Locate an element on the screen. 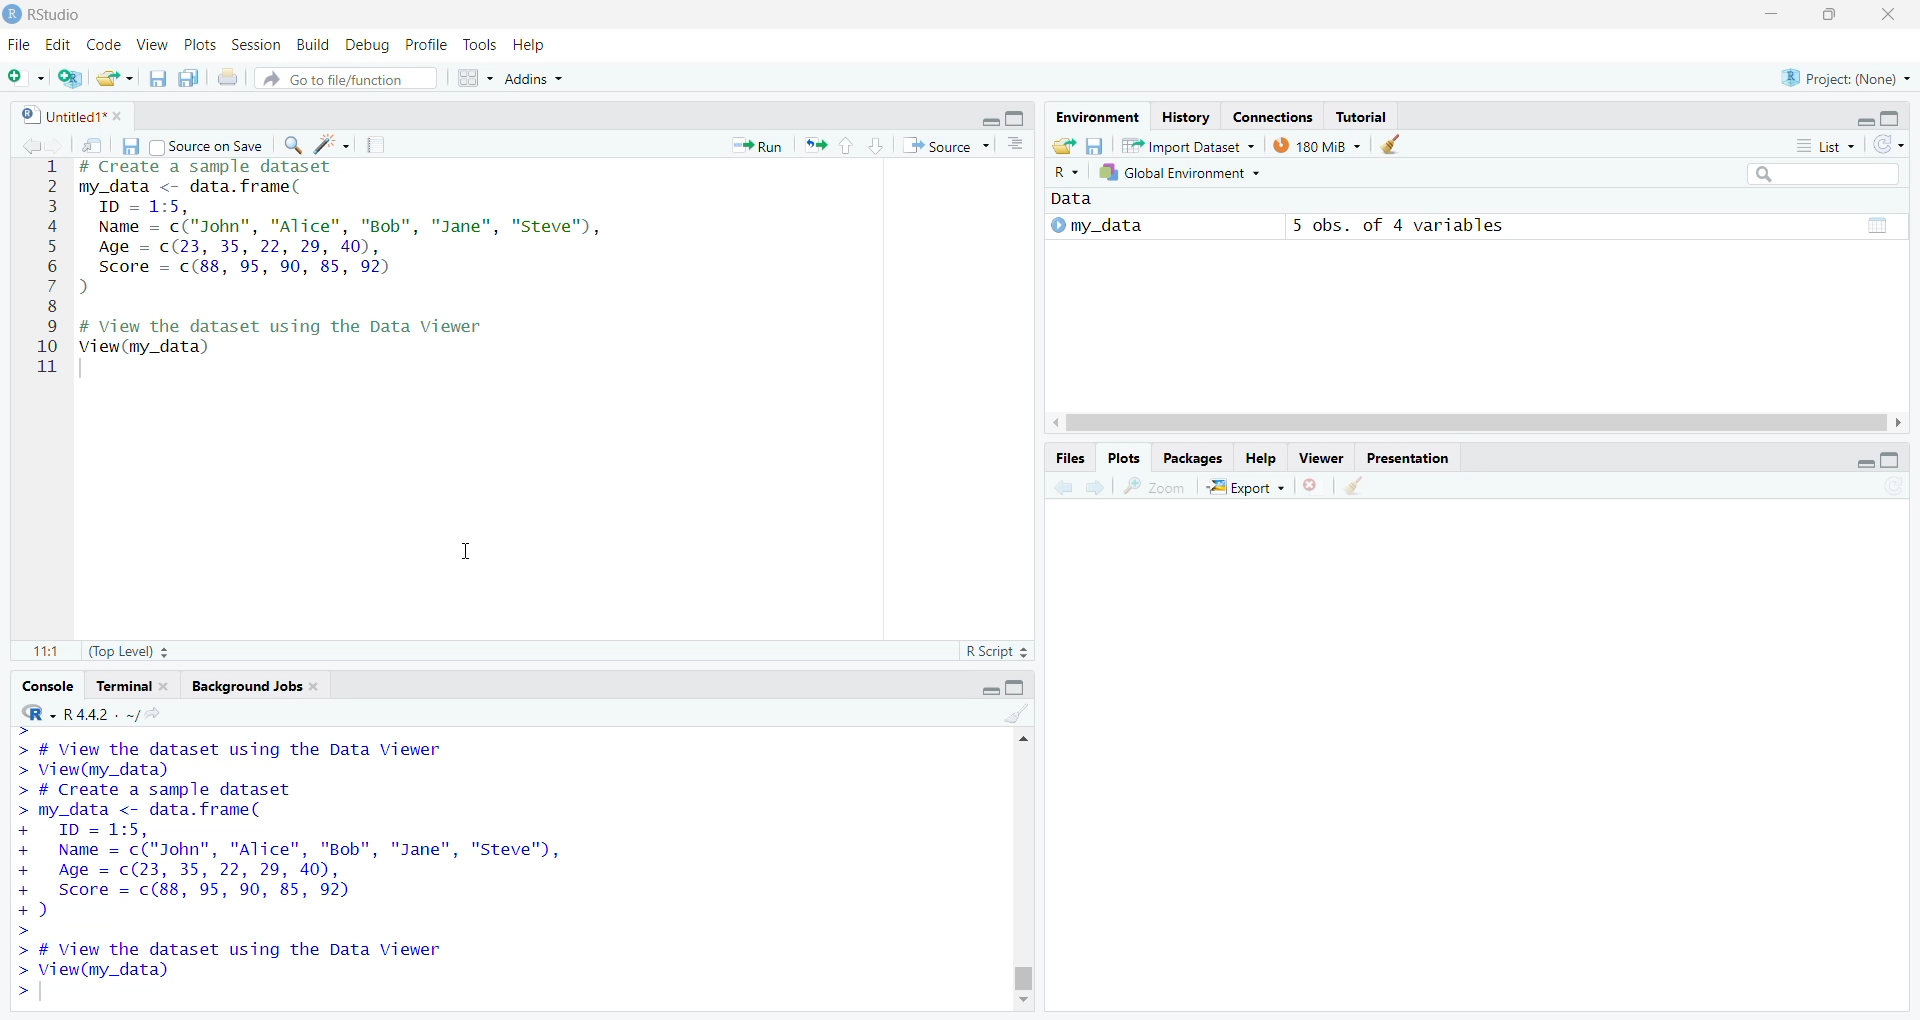 Image resolution: width=1920 pixels, height=1020 pixels. Save workspace as is located at coordinates (1097, 146).